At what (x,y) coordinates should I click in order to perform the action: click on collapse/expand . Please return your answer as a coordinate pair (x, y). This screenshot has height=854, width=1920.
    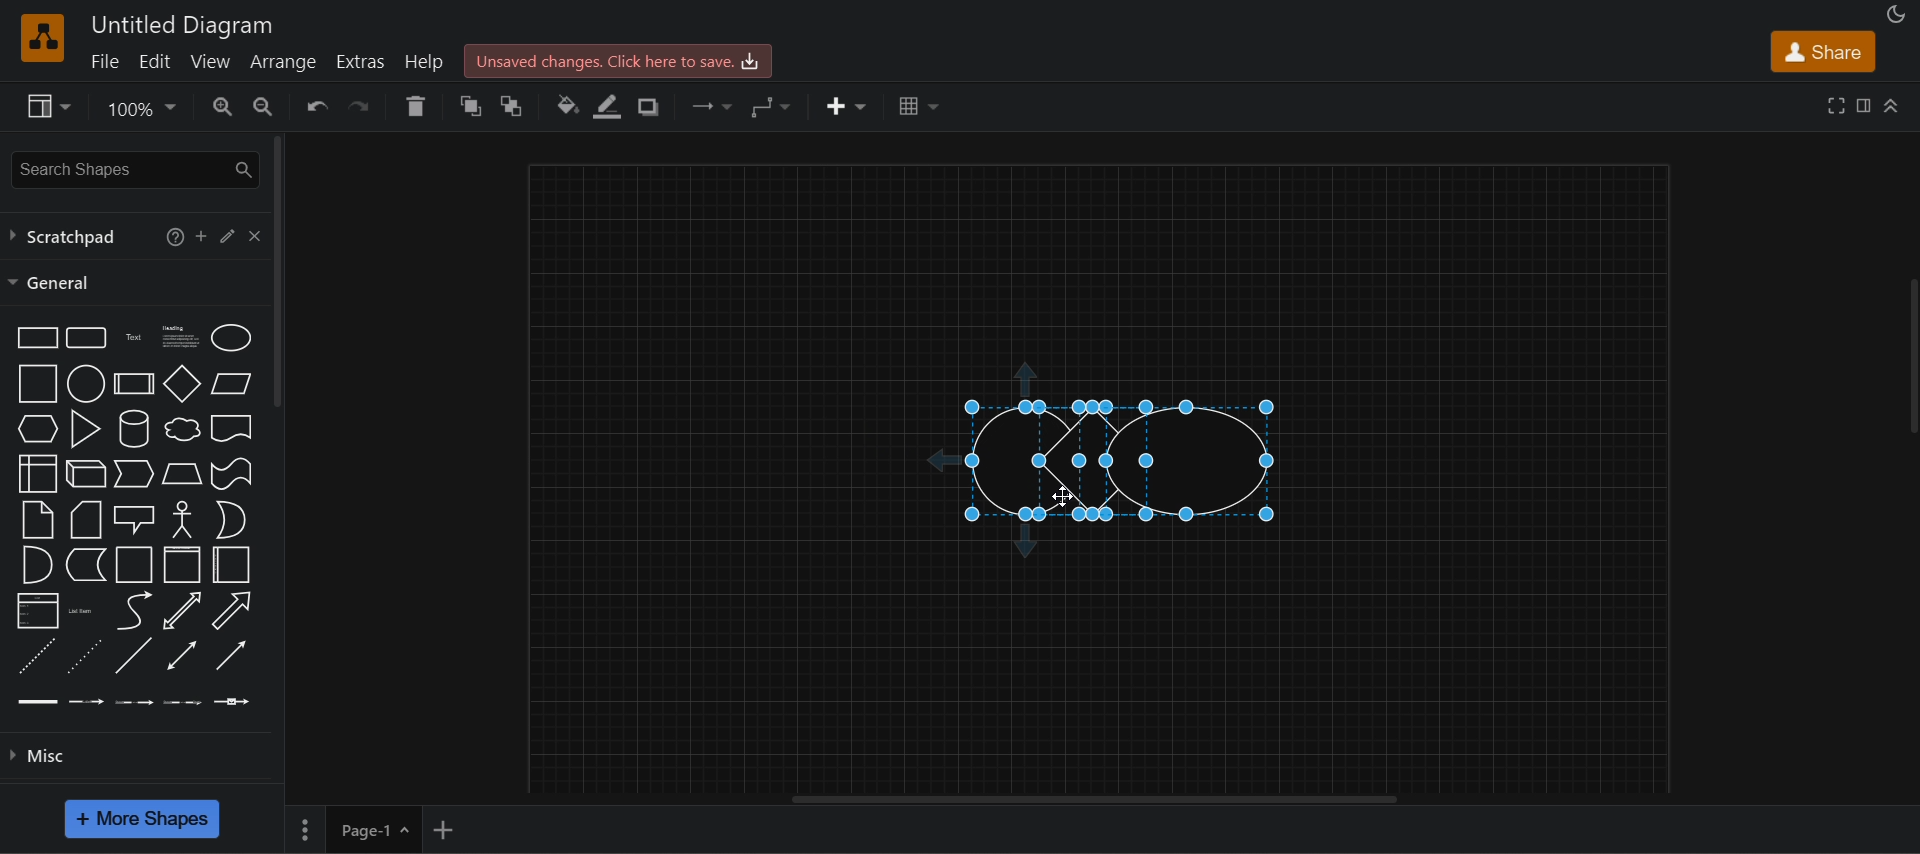
    Looking at the image, I should click on (1893, 104).